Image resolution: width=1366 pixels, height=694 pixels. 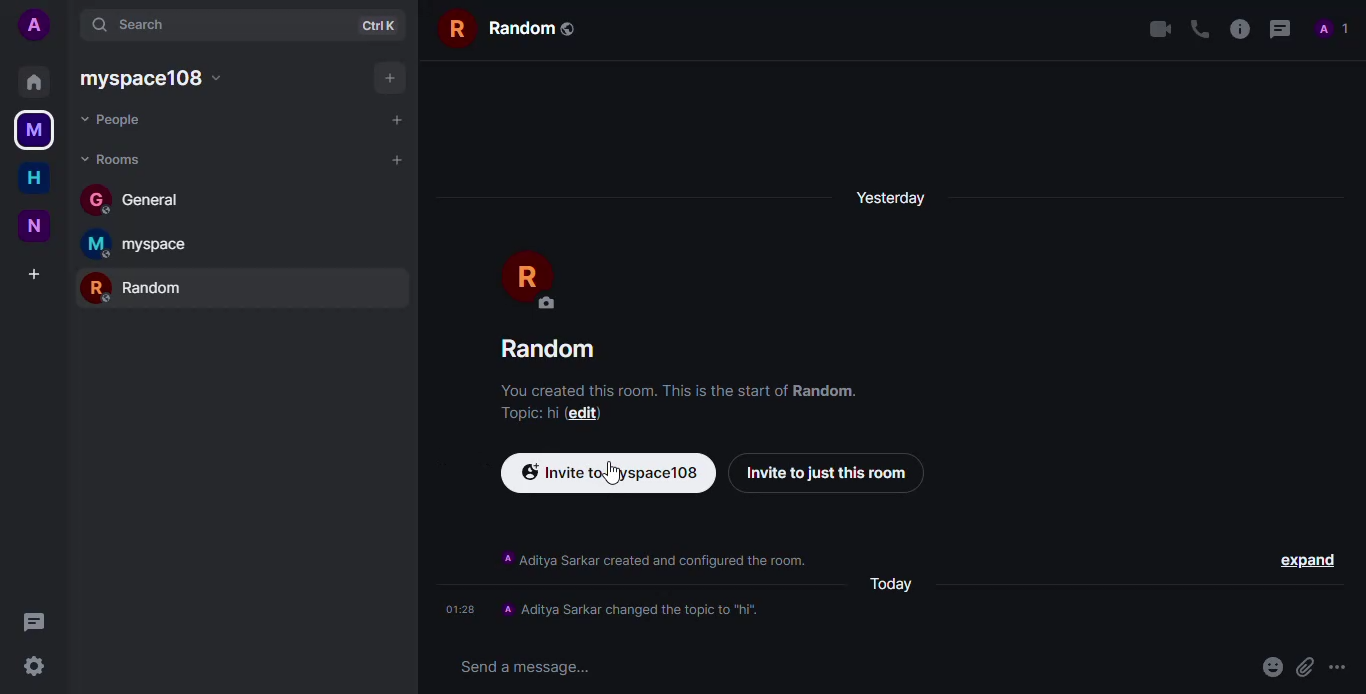 I want to click on myspace, so click(x=35, y=131).